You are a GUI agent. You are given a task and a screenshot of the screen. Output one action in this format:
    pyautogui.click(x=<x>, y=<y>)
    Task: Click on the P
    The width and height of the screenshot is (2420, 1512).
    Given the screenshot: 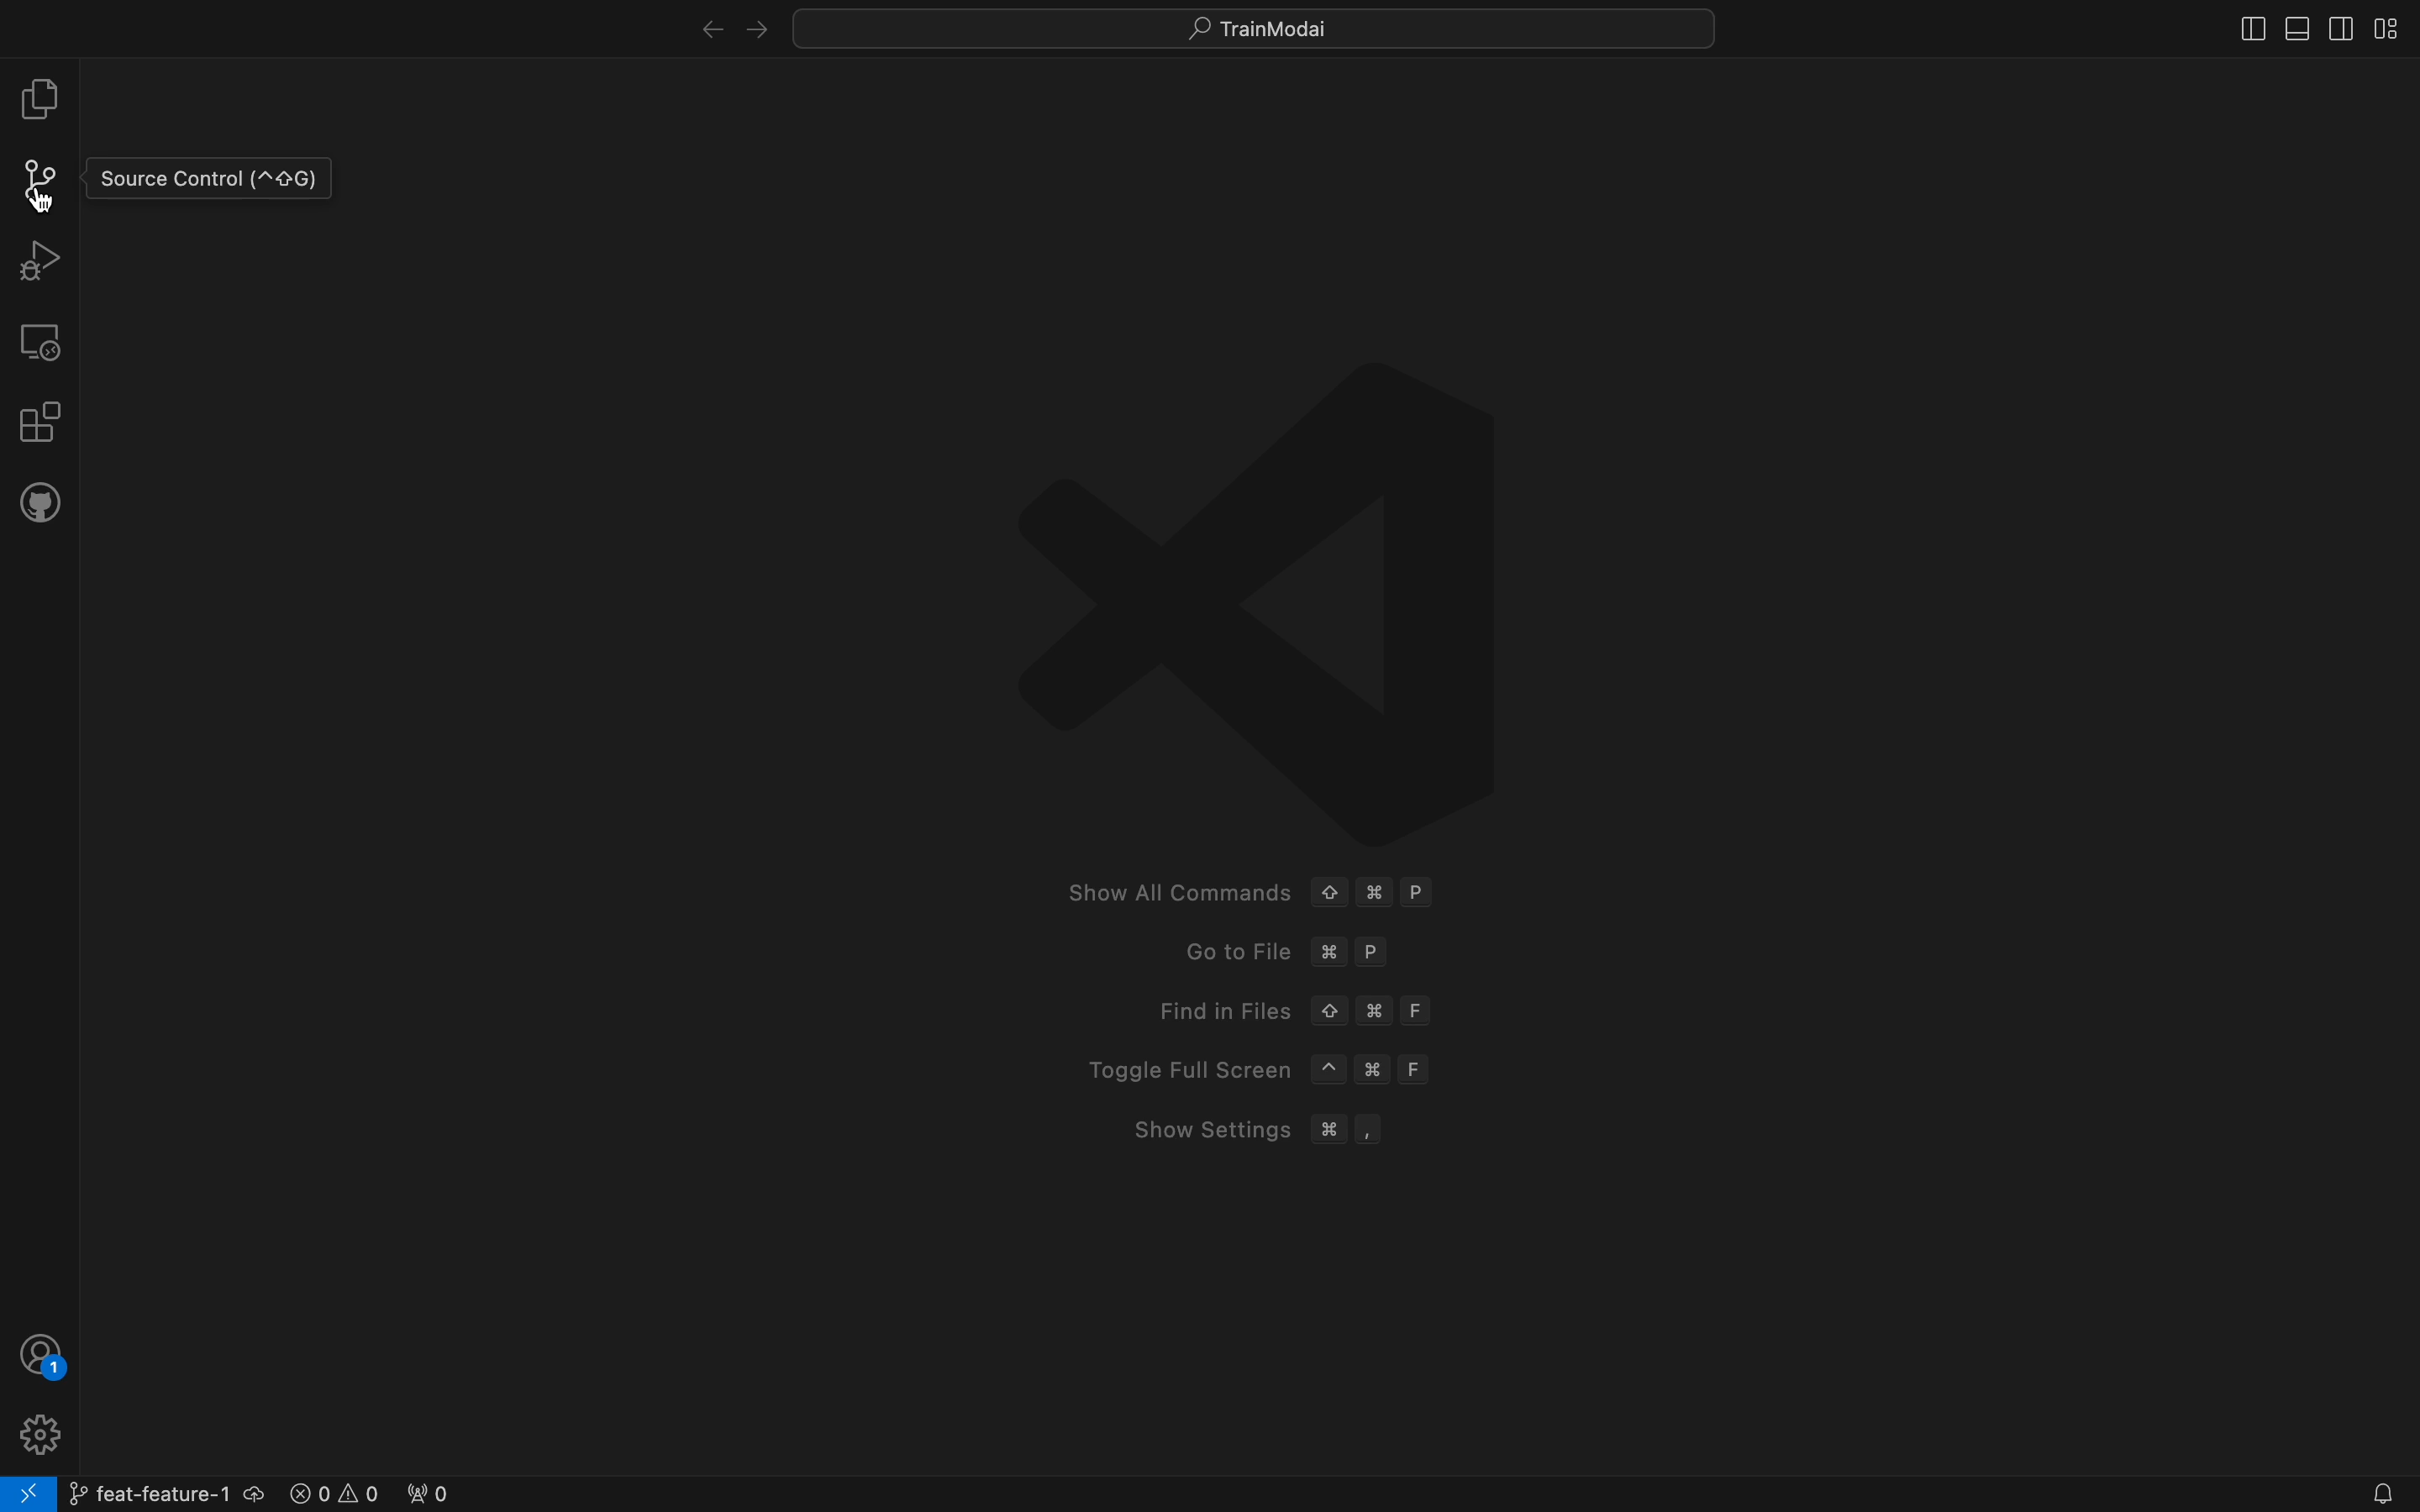 What is the action you would take?
    pyautogui.click(x=1374, y=952)
    